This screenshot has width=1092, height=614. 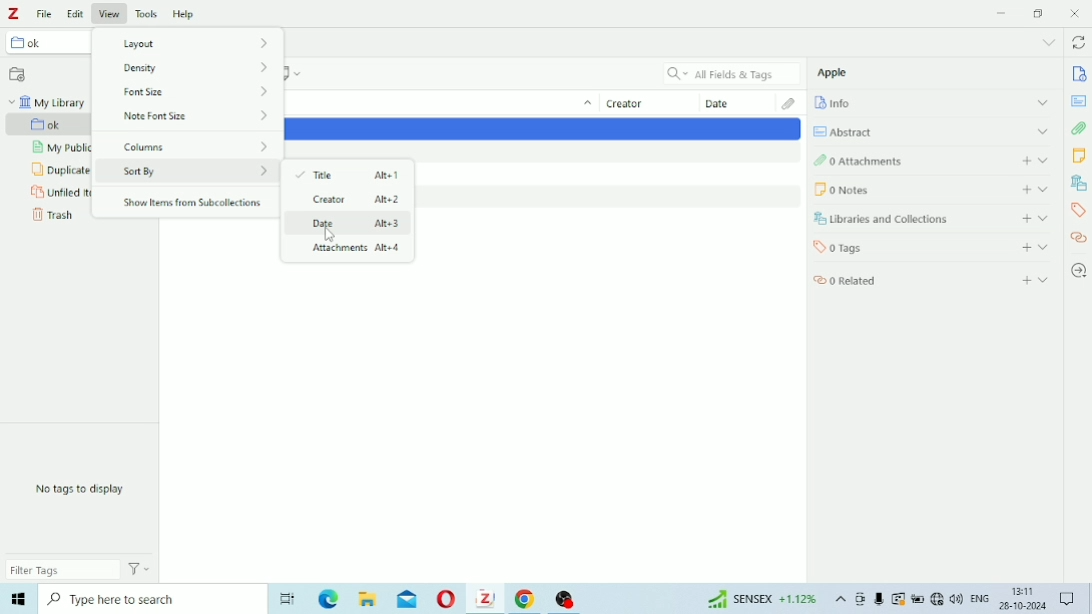 I want to click on Sync with zotero.org, so click(x=1081, y=41).